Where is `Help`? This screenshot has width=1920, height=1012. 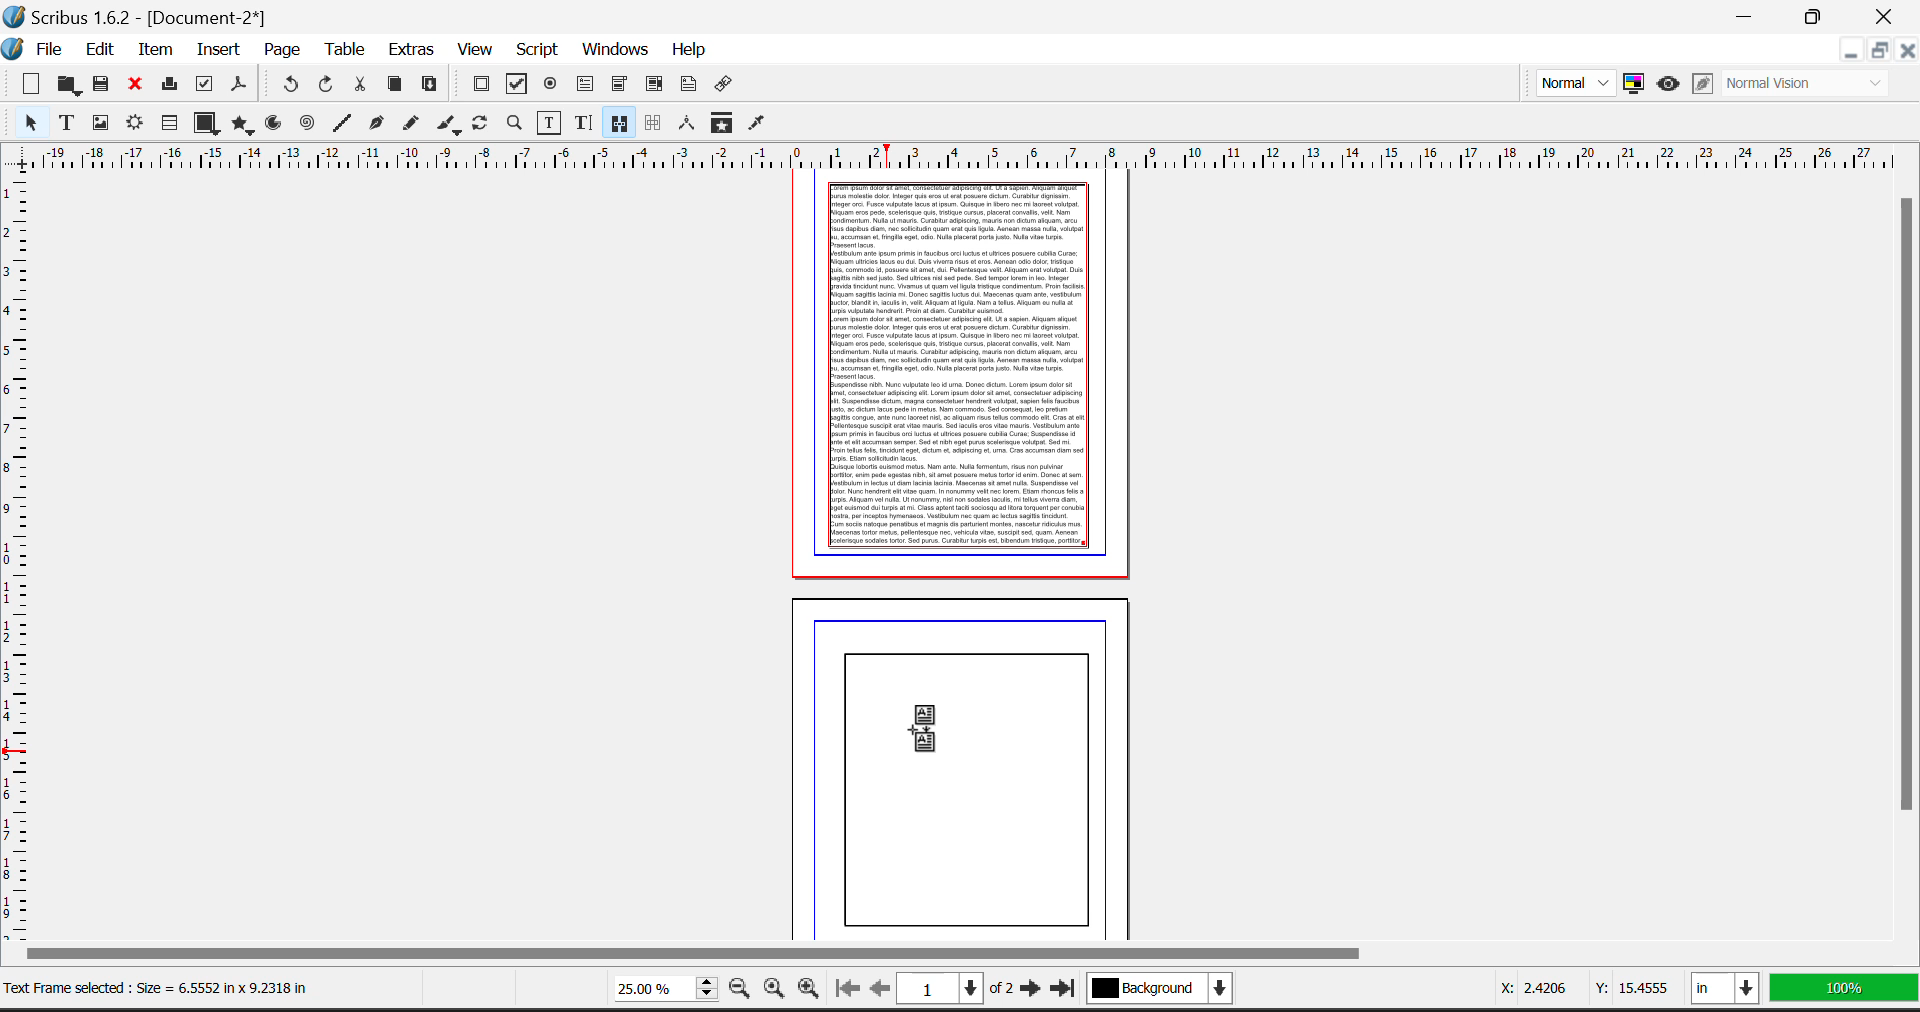 Help is located at coordinates (688, 50).